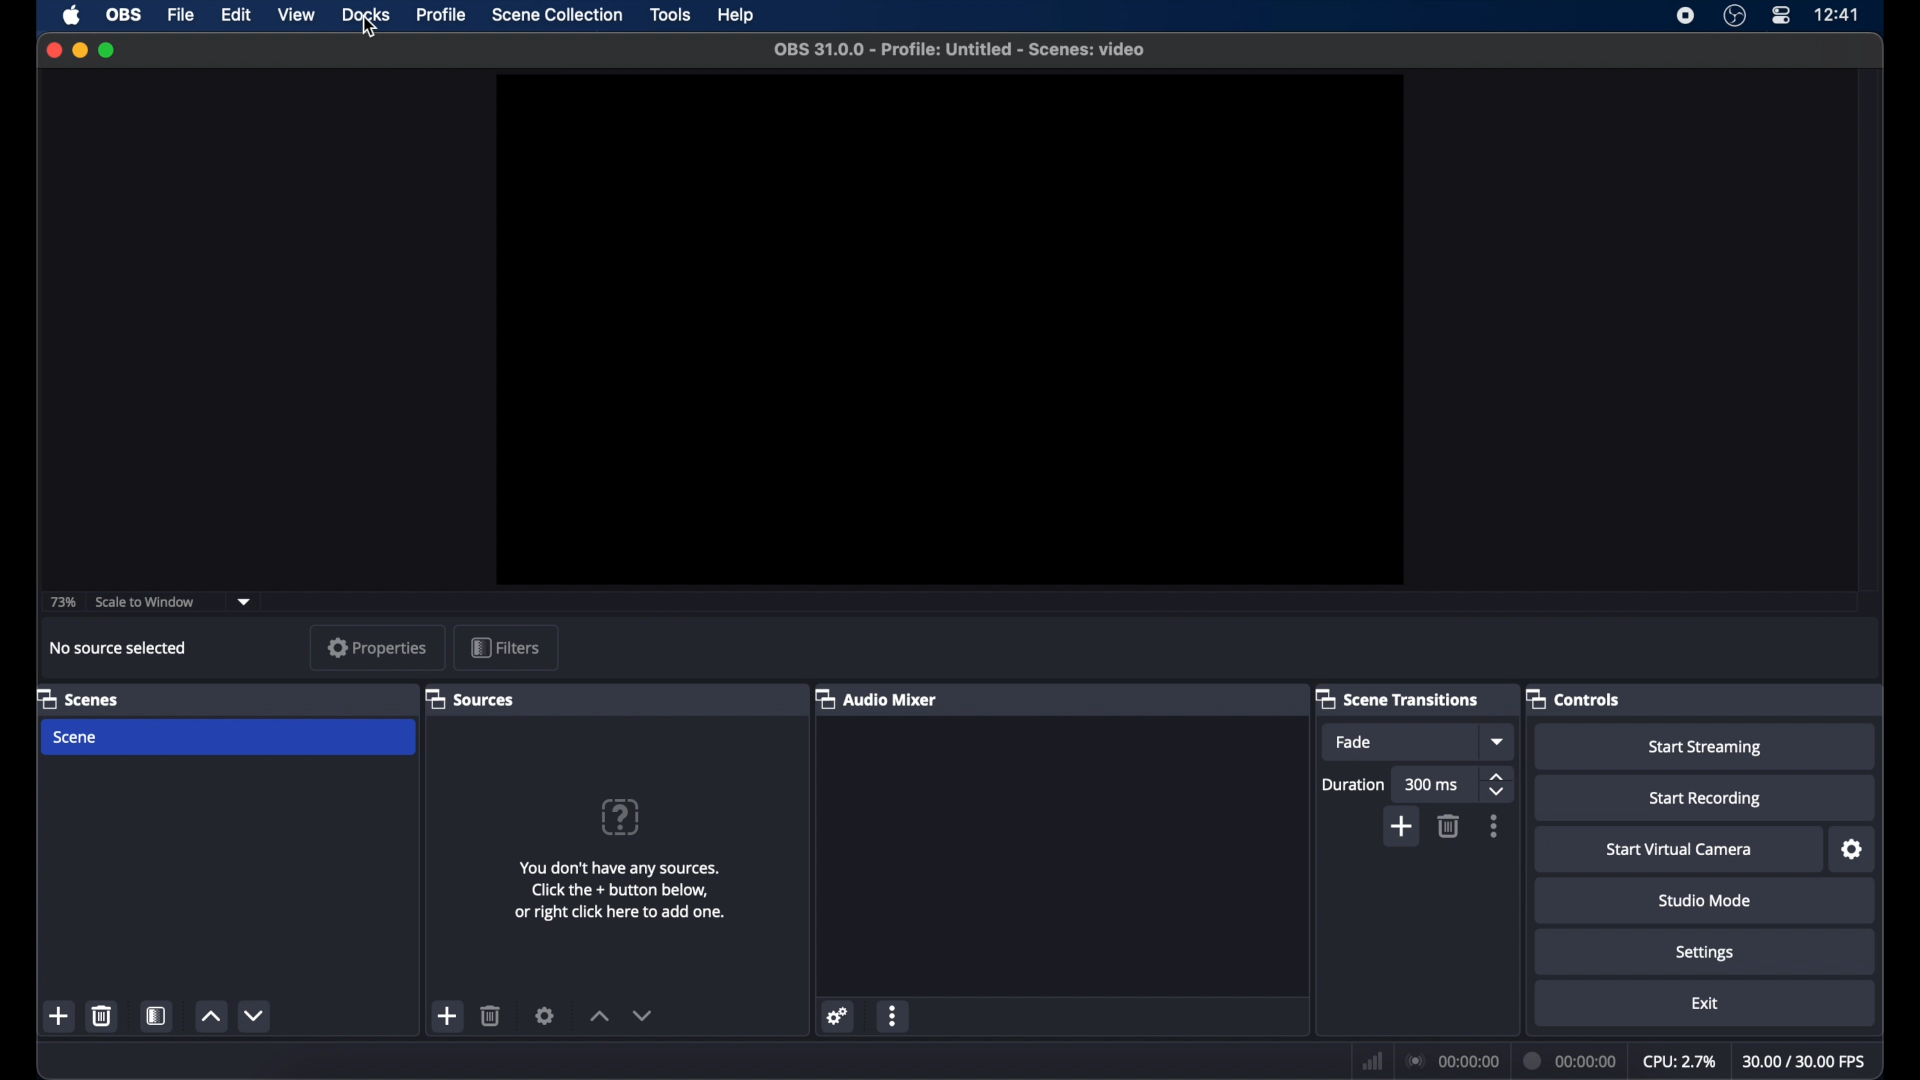 The height and width of the screenshot is (1080, 1920). I want to click on 00:00:00, so click(1567, 1060).